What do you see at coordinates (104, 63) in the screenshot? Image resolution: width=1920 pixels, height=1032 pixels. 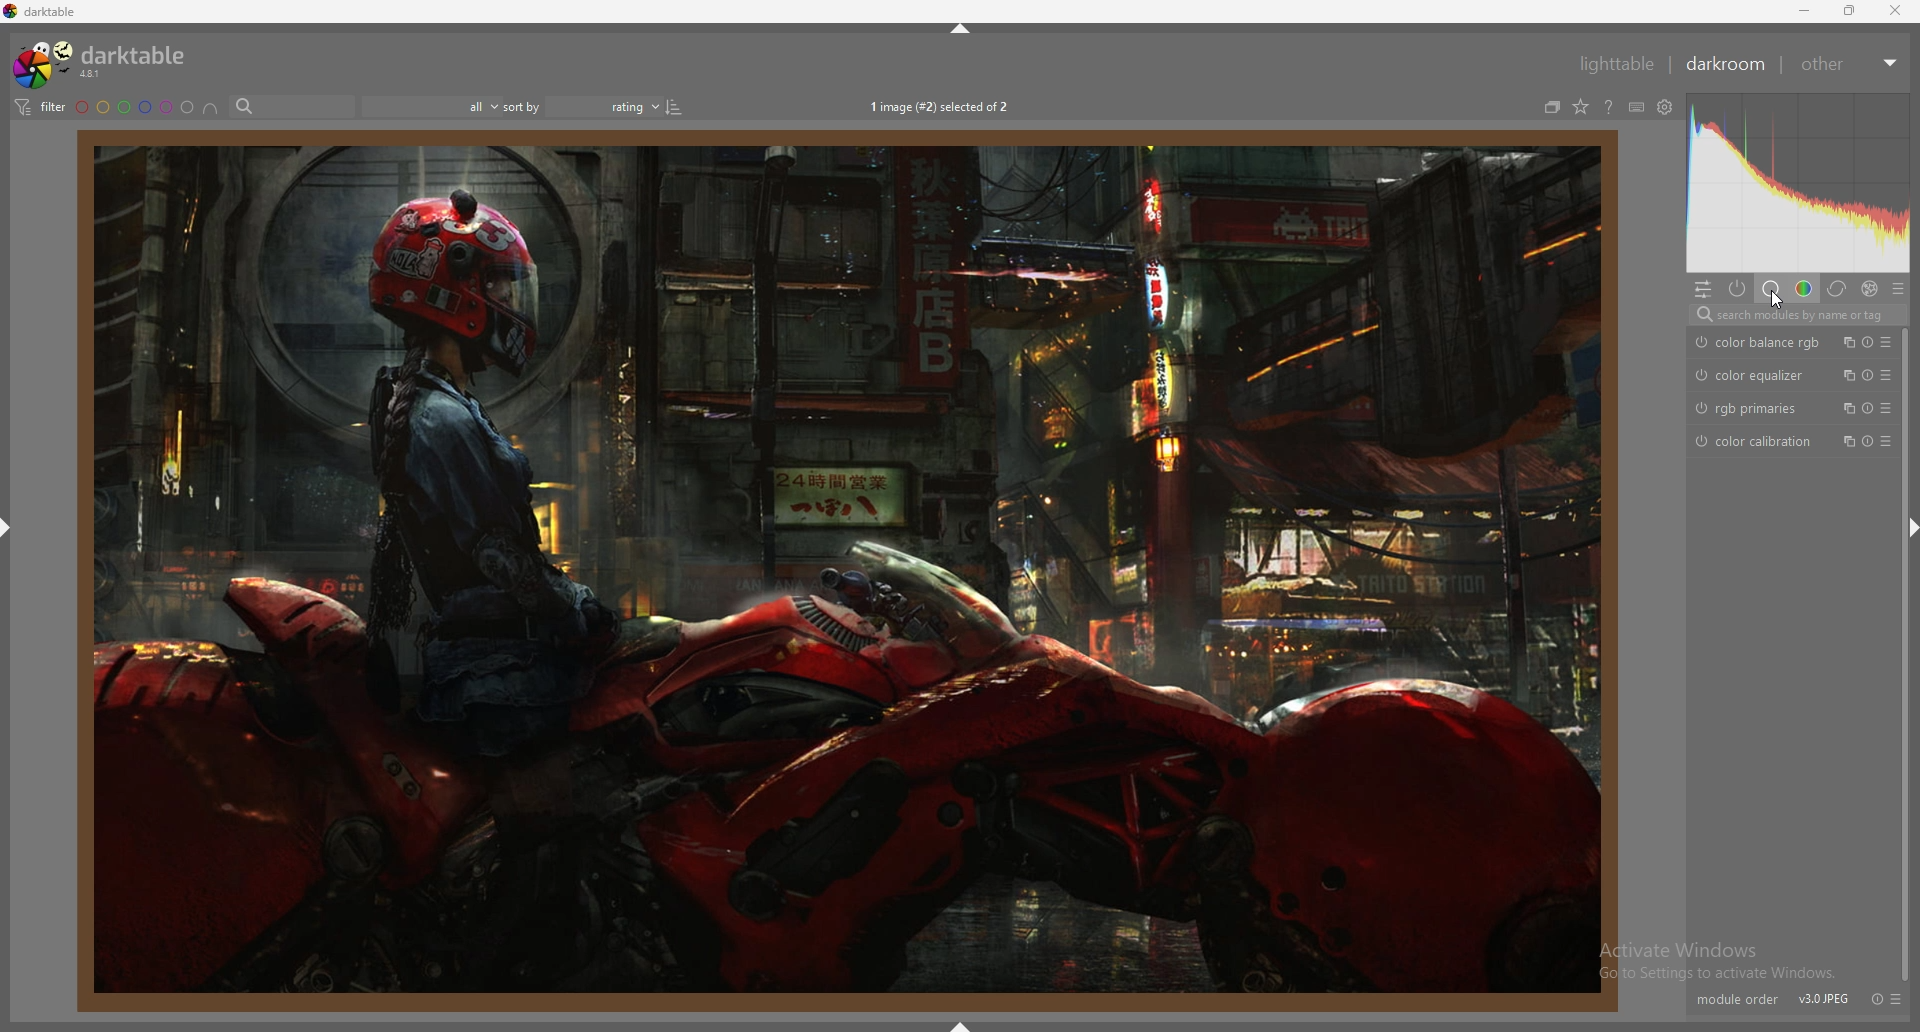 I see `darktable` at bounding box center [104, 63].